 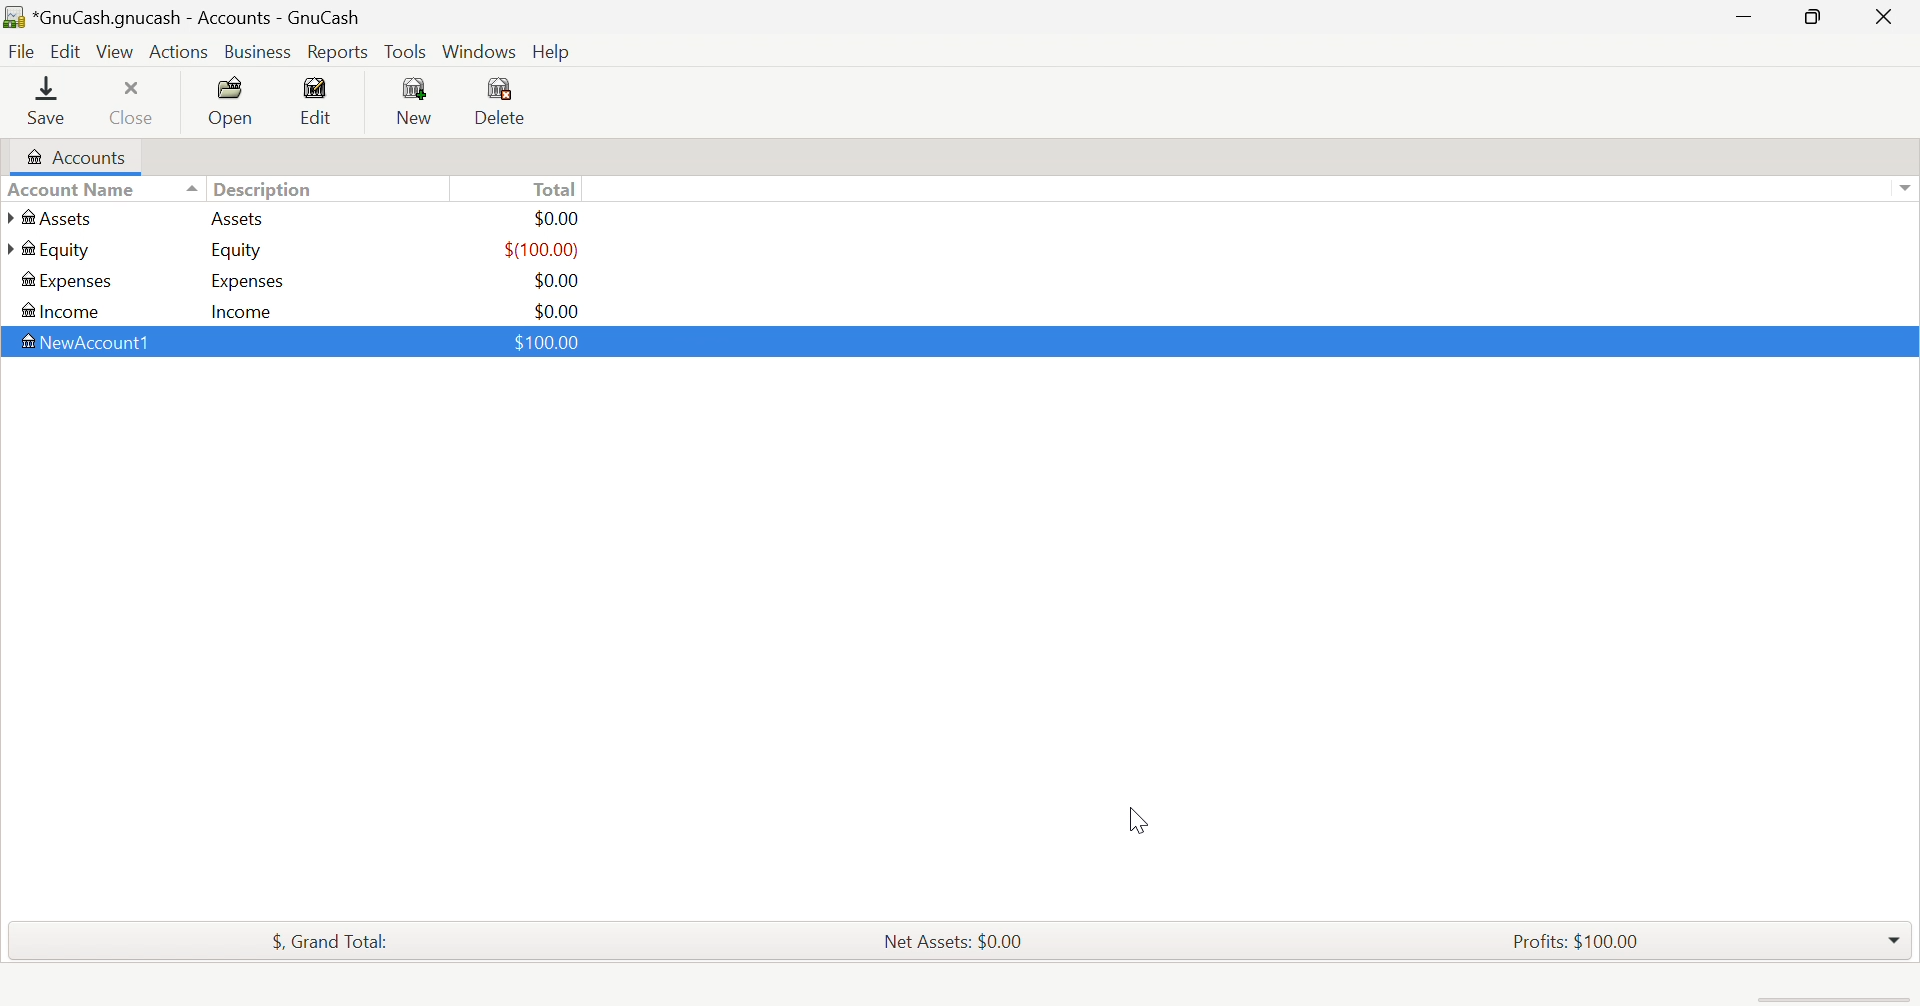 What do you see at coordinates (339, 52) in the screenshot?
I see `Reports` at bounding box center [339, 52].